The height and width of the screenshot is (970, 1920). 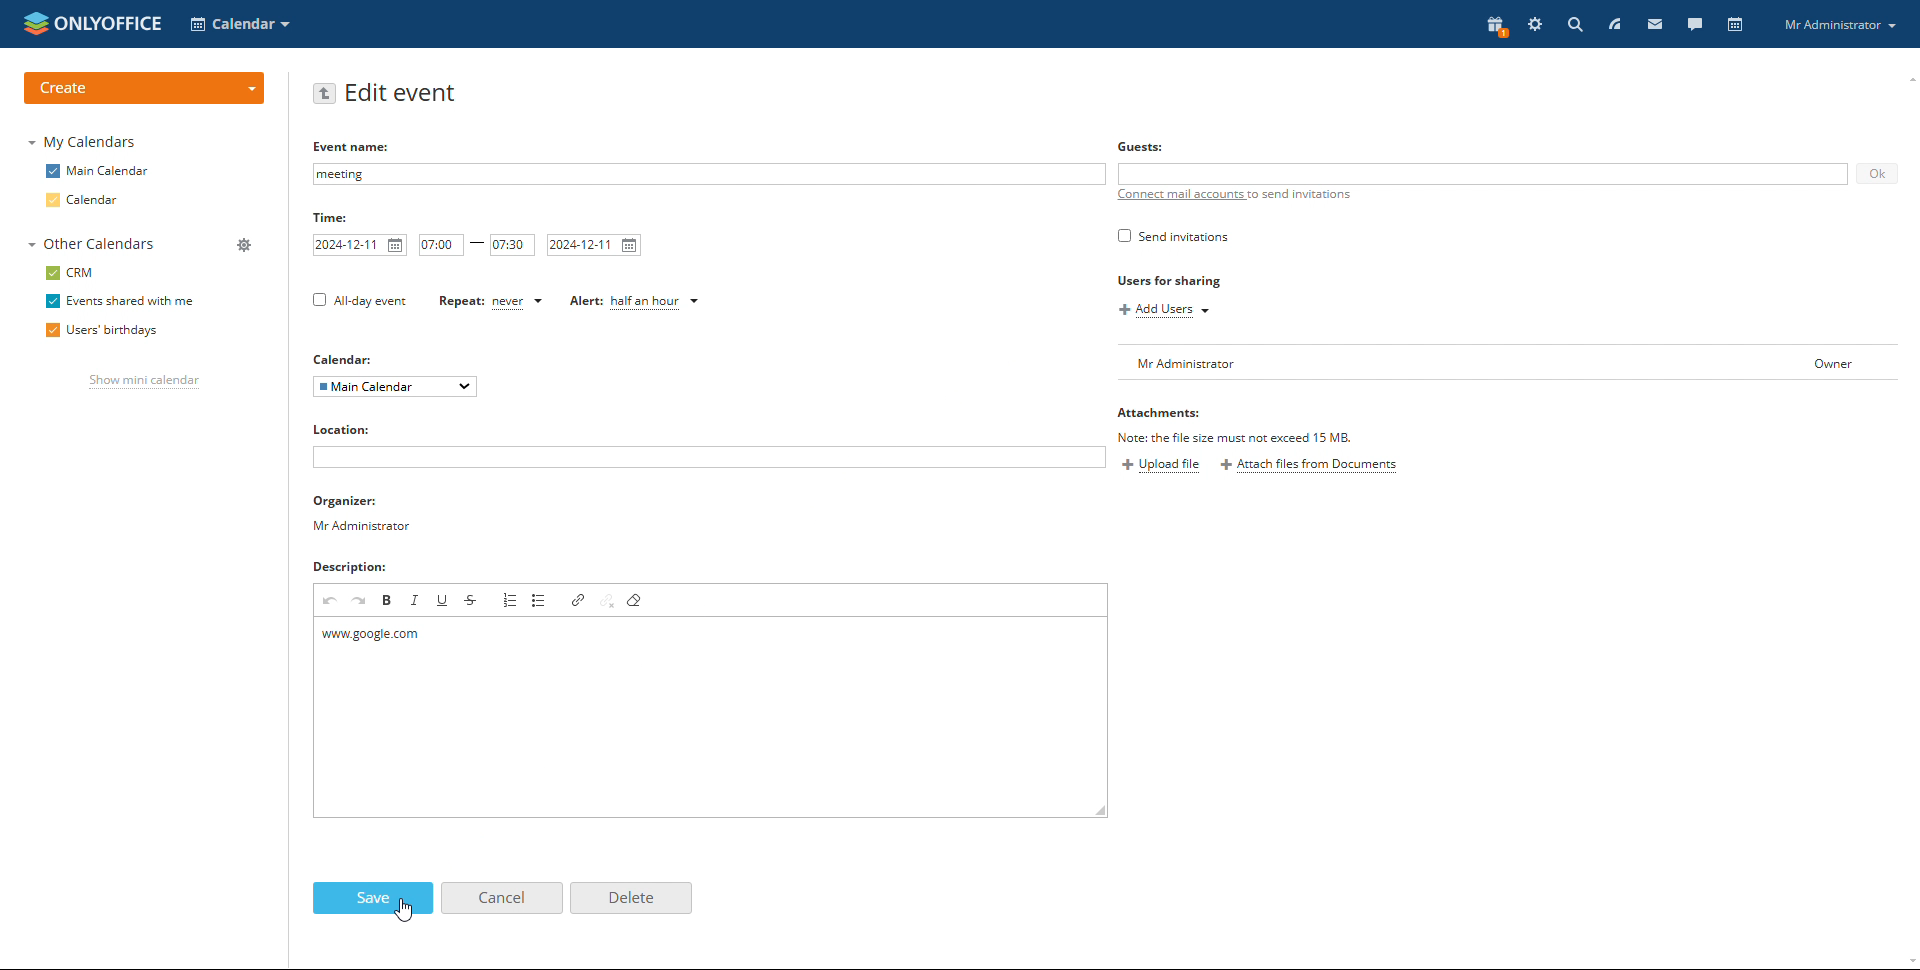 I want to click on mail, so click(x=1656, y=24).